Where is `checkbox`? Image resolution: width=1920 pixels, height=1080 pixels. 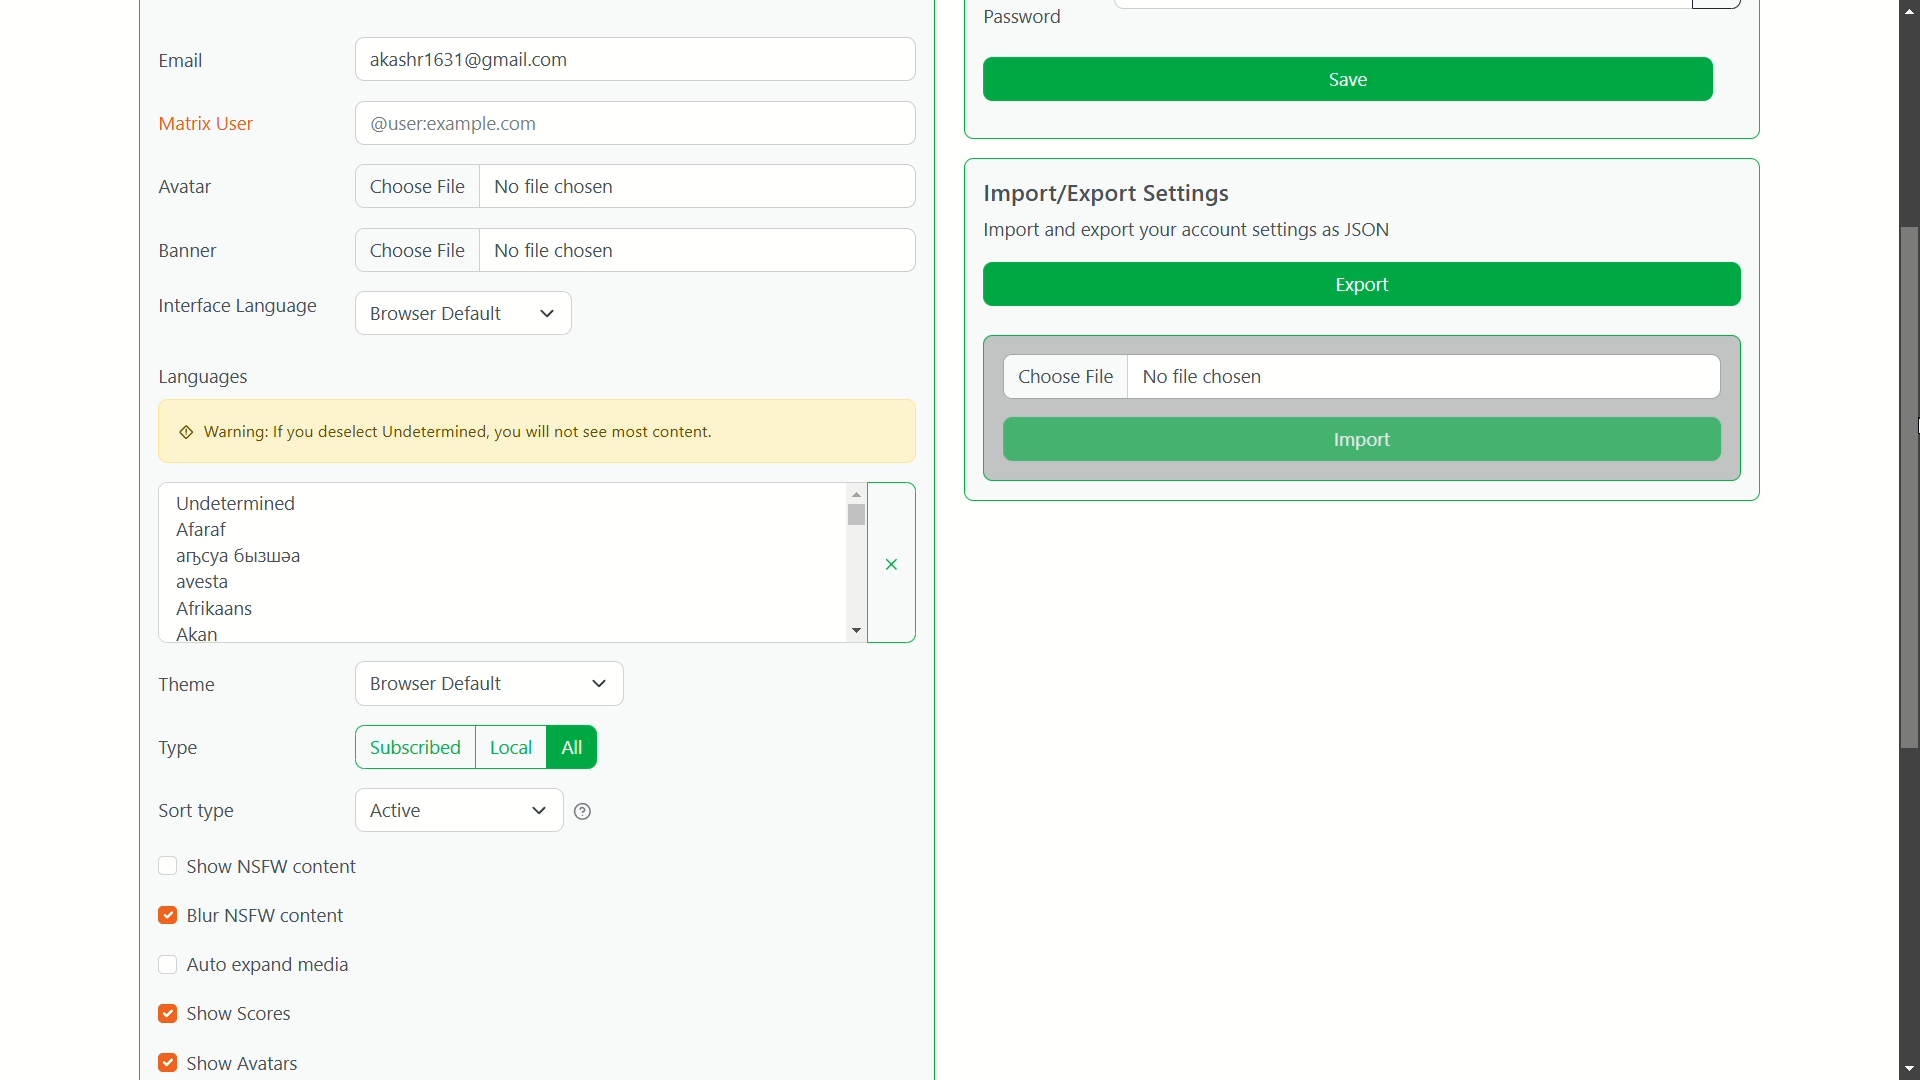
checkbox is located at coordinates (166, 1063).